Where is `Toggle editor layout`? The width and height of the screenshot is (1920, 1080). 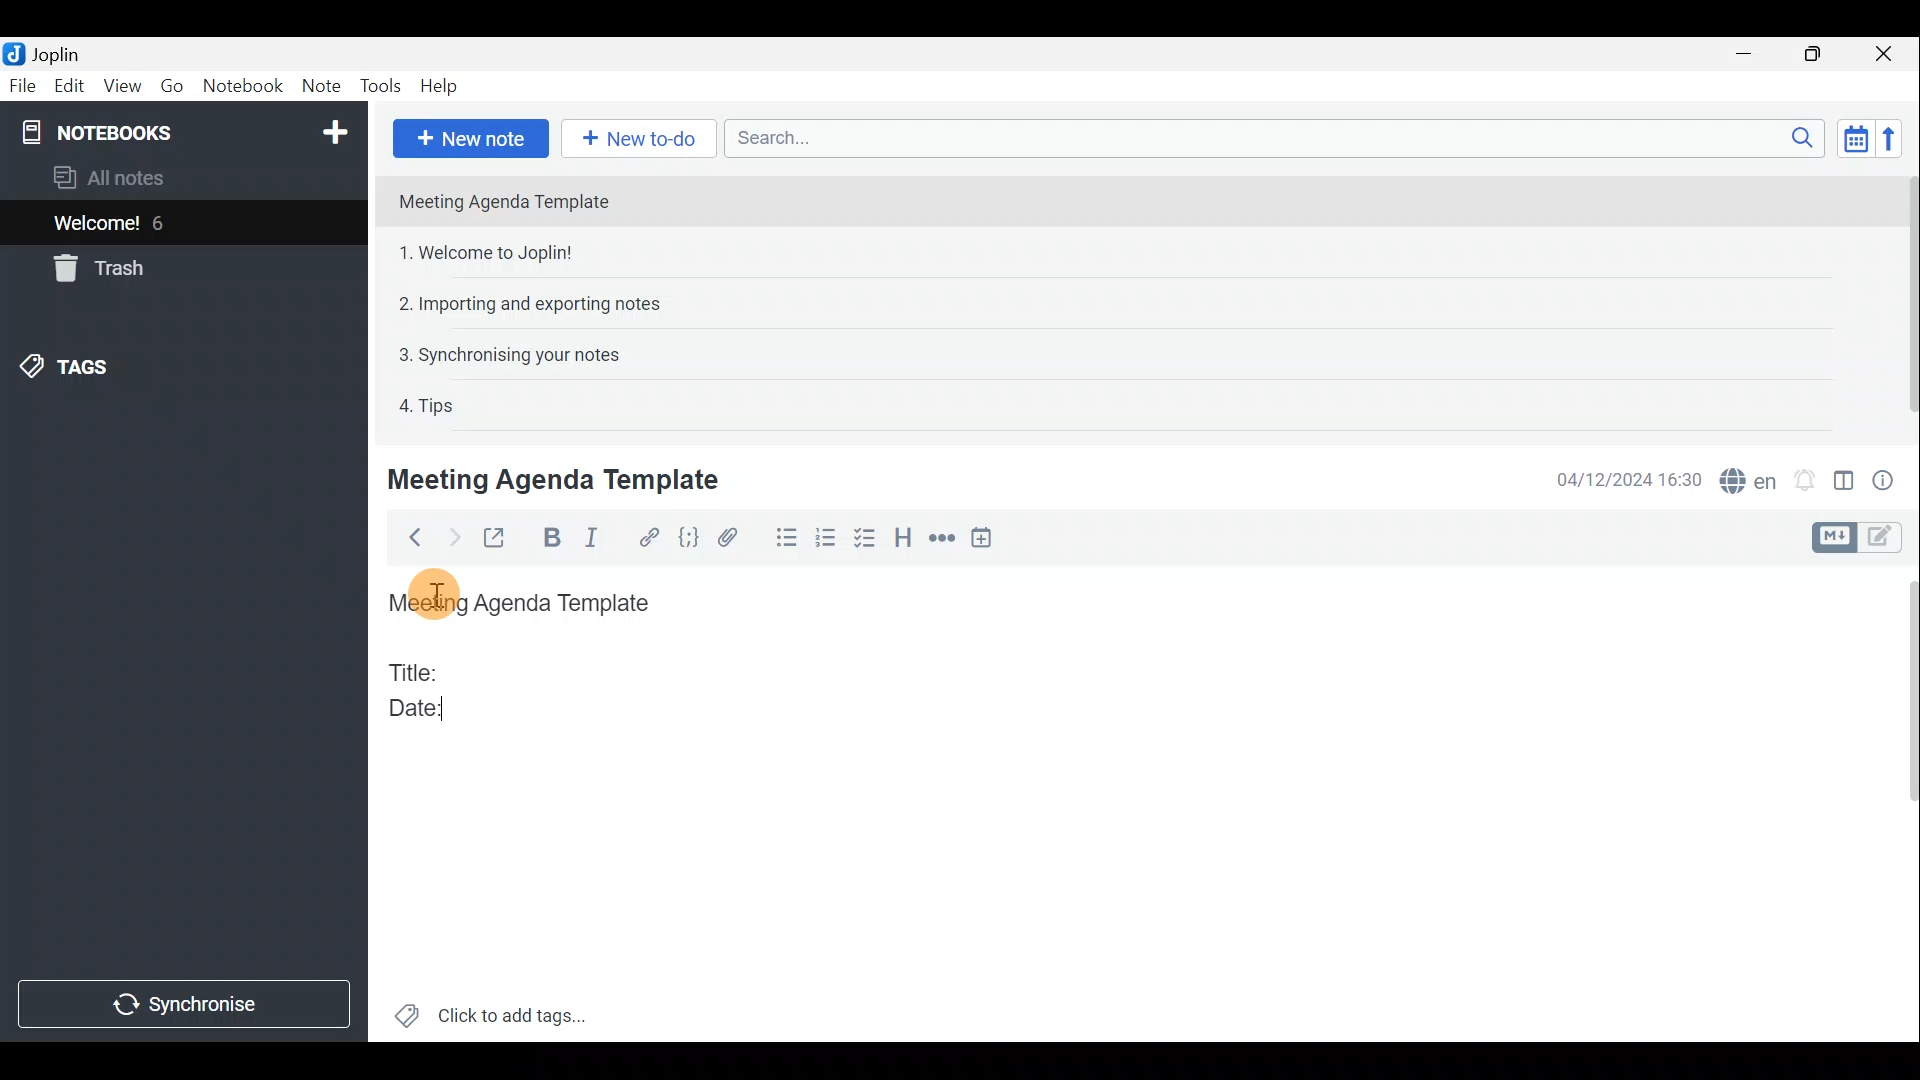
Toggle editor layout is located at coordinates (1845, 484).